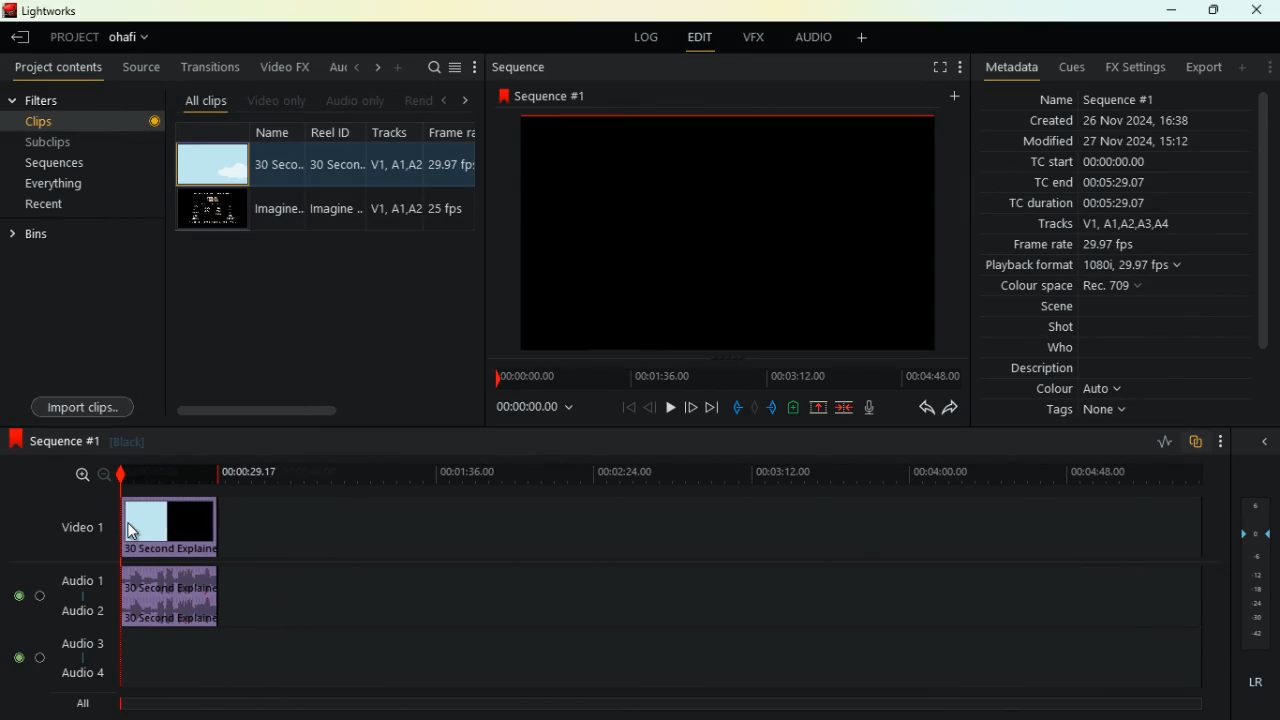 The width and height of the screenshot is (1280, 720). Describe the element at coordinates (532, 410) in the screenshot. I see `time` at that location.